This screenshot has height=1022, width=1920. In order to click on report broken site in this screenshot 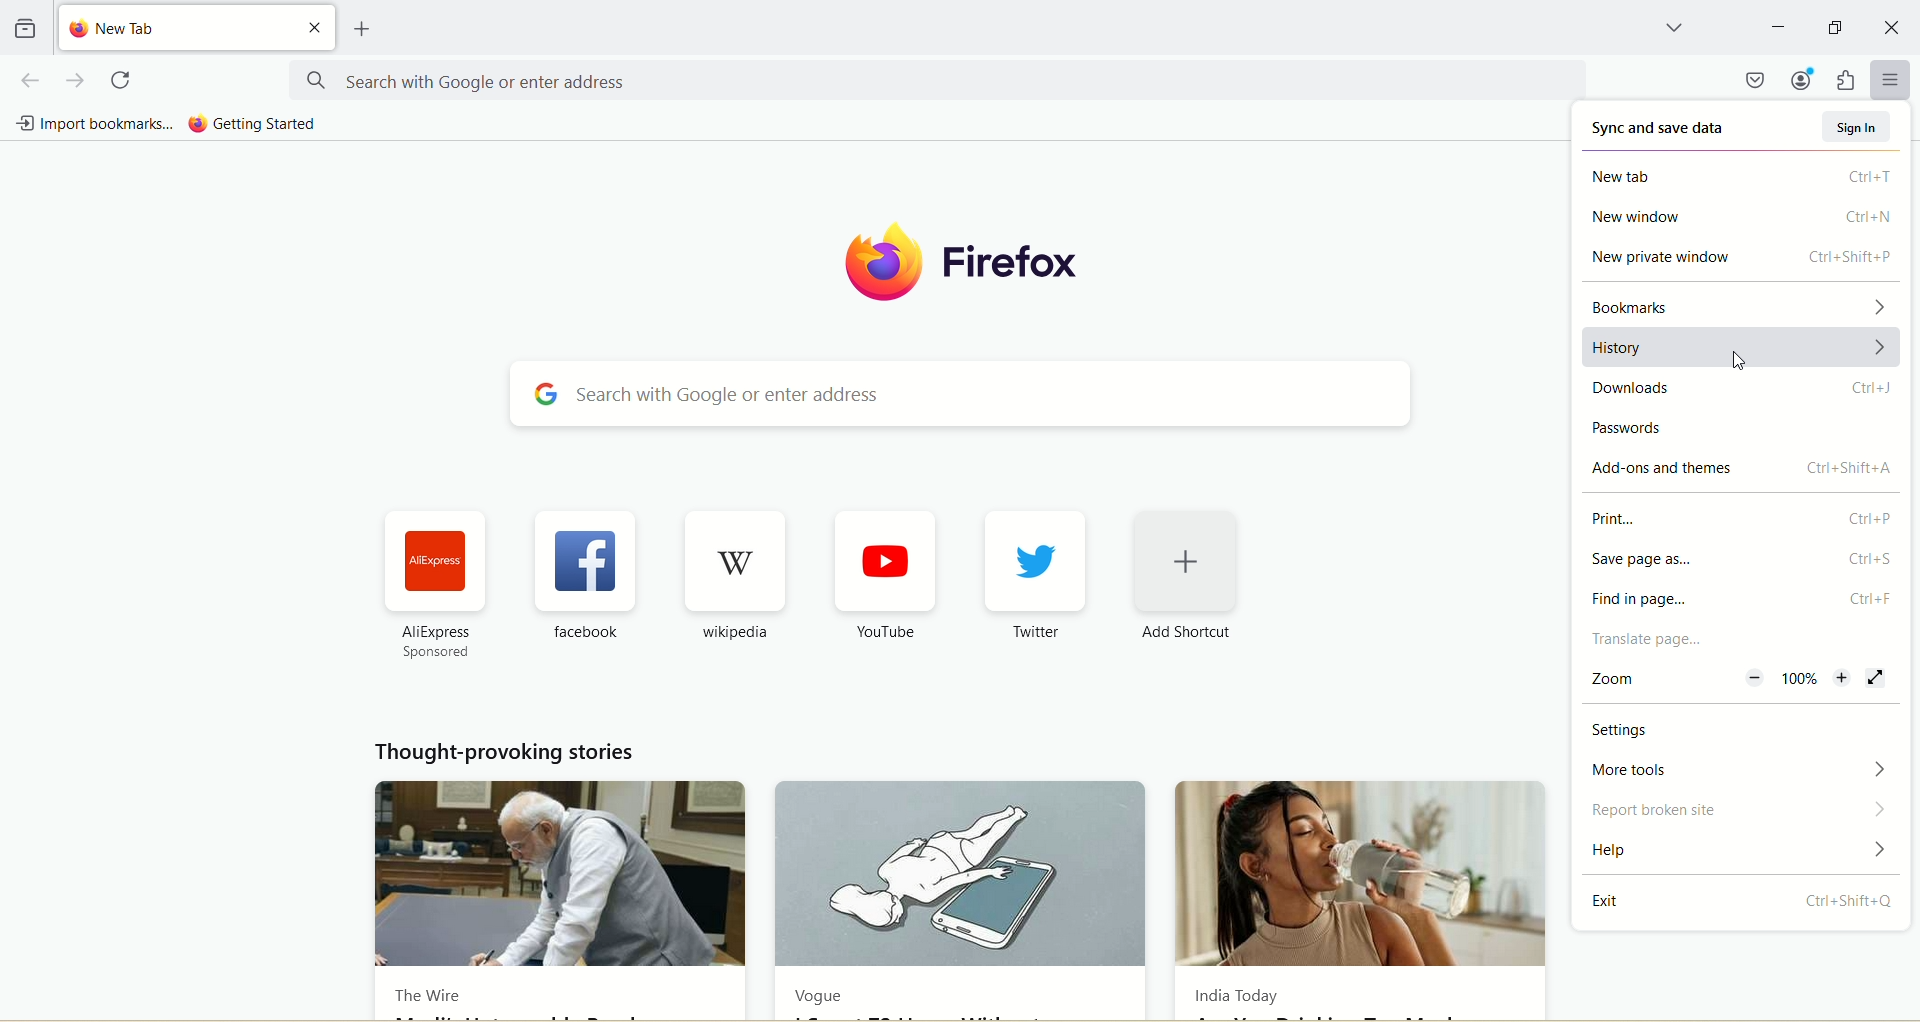, I will do `click(1742, 810)`.